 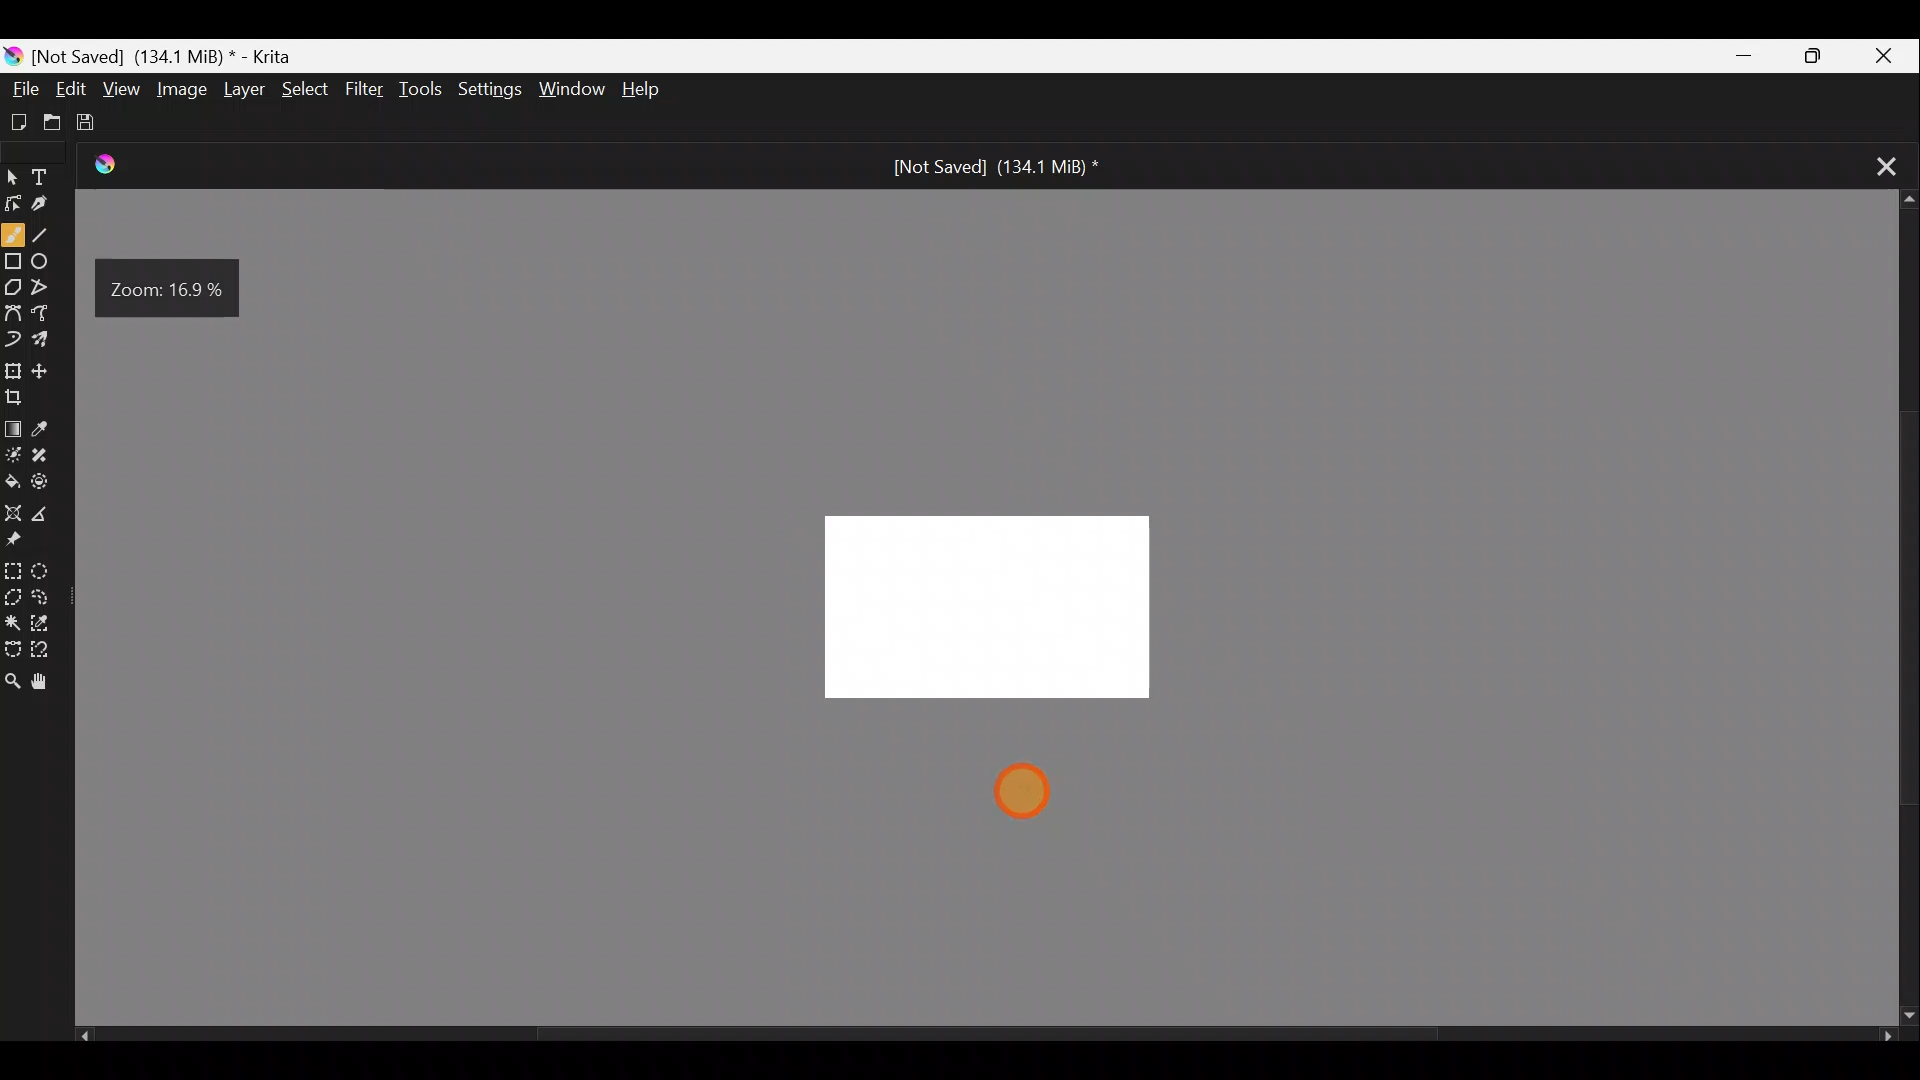 I want to click on Freehand brush tool, so click(x=13, y=233).